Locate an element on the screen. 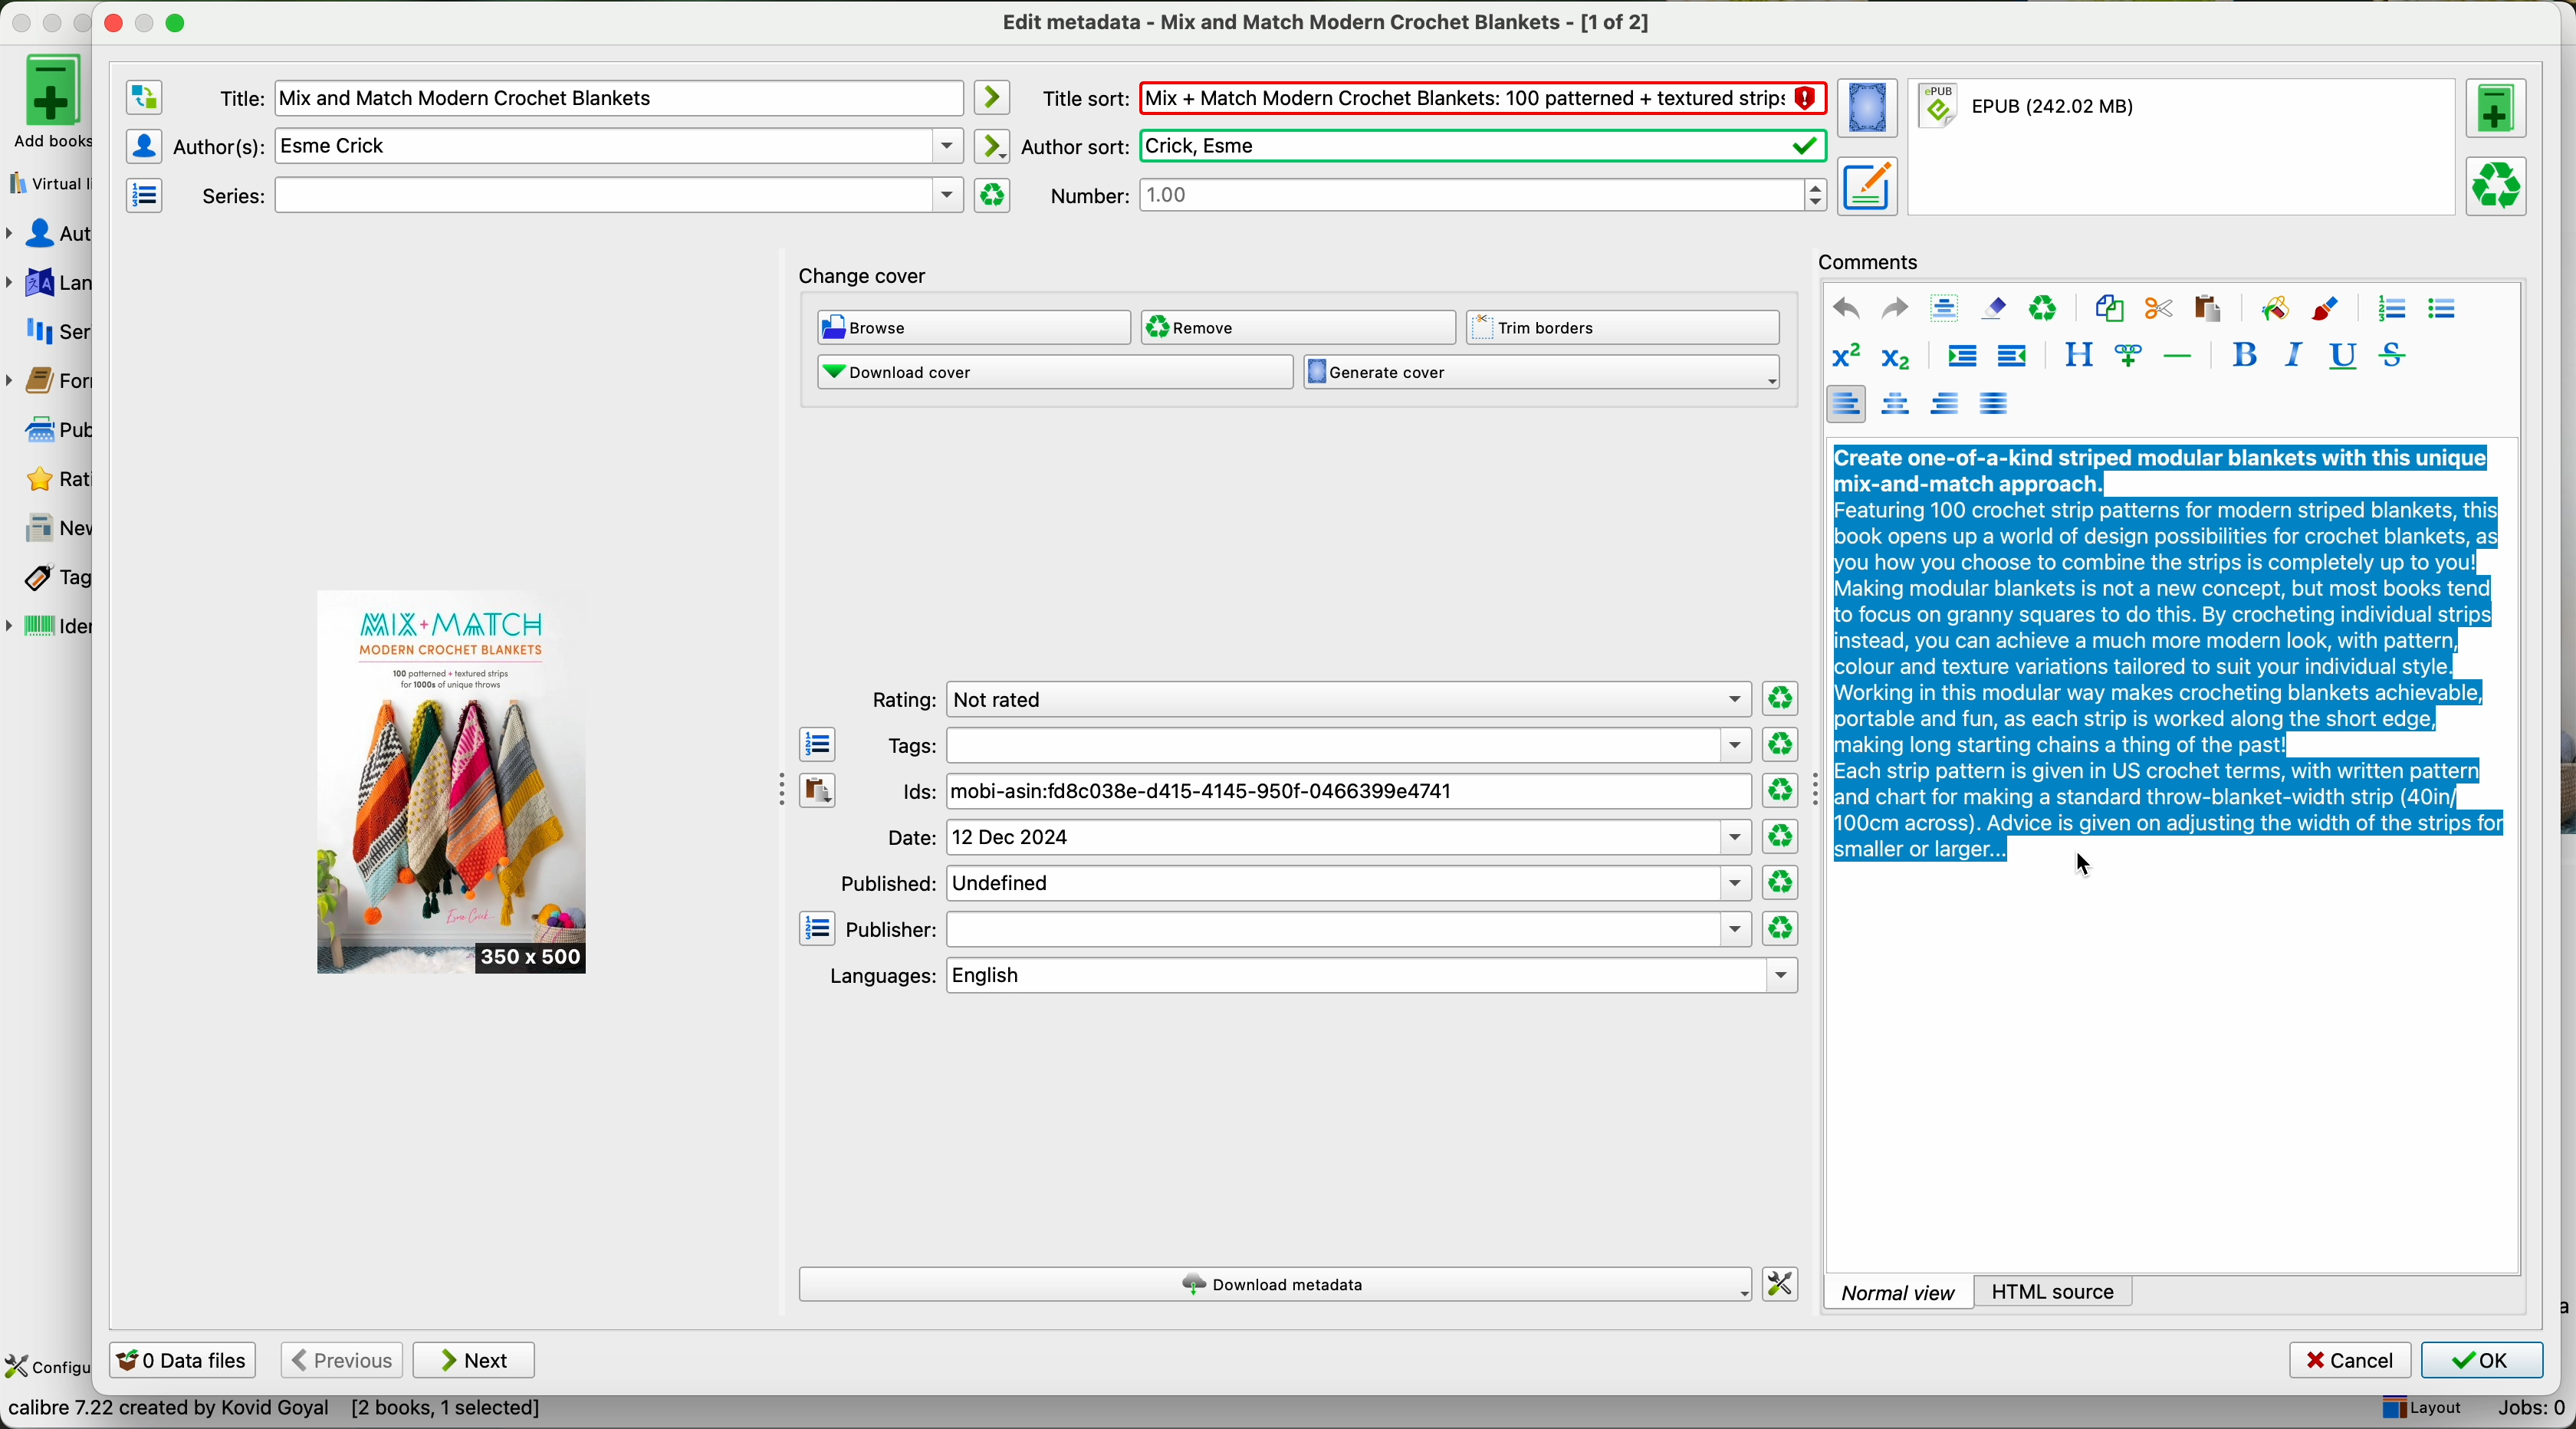 The height and width of the screenshot is (1429, 2576). series is located at coordinates (48, 330).